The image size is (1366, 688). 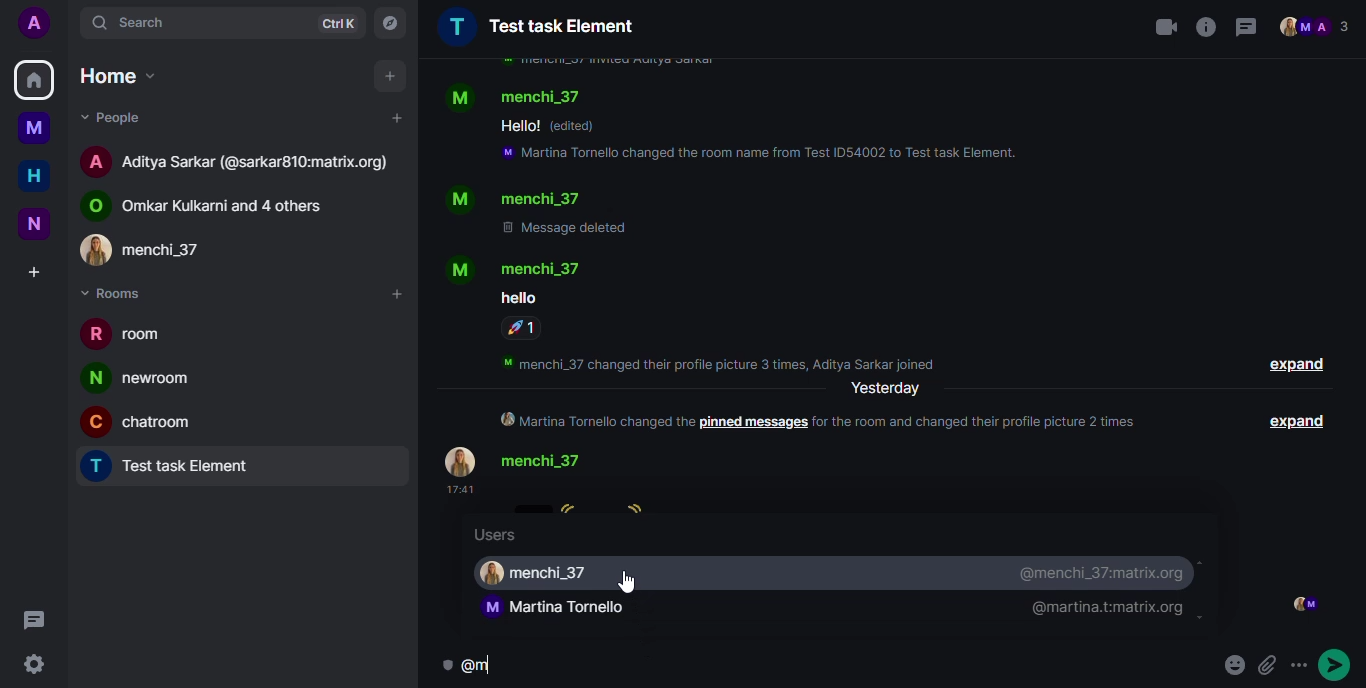 I want to click on newroom, so click(x=143, y=378).